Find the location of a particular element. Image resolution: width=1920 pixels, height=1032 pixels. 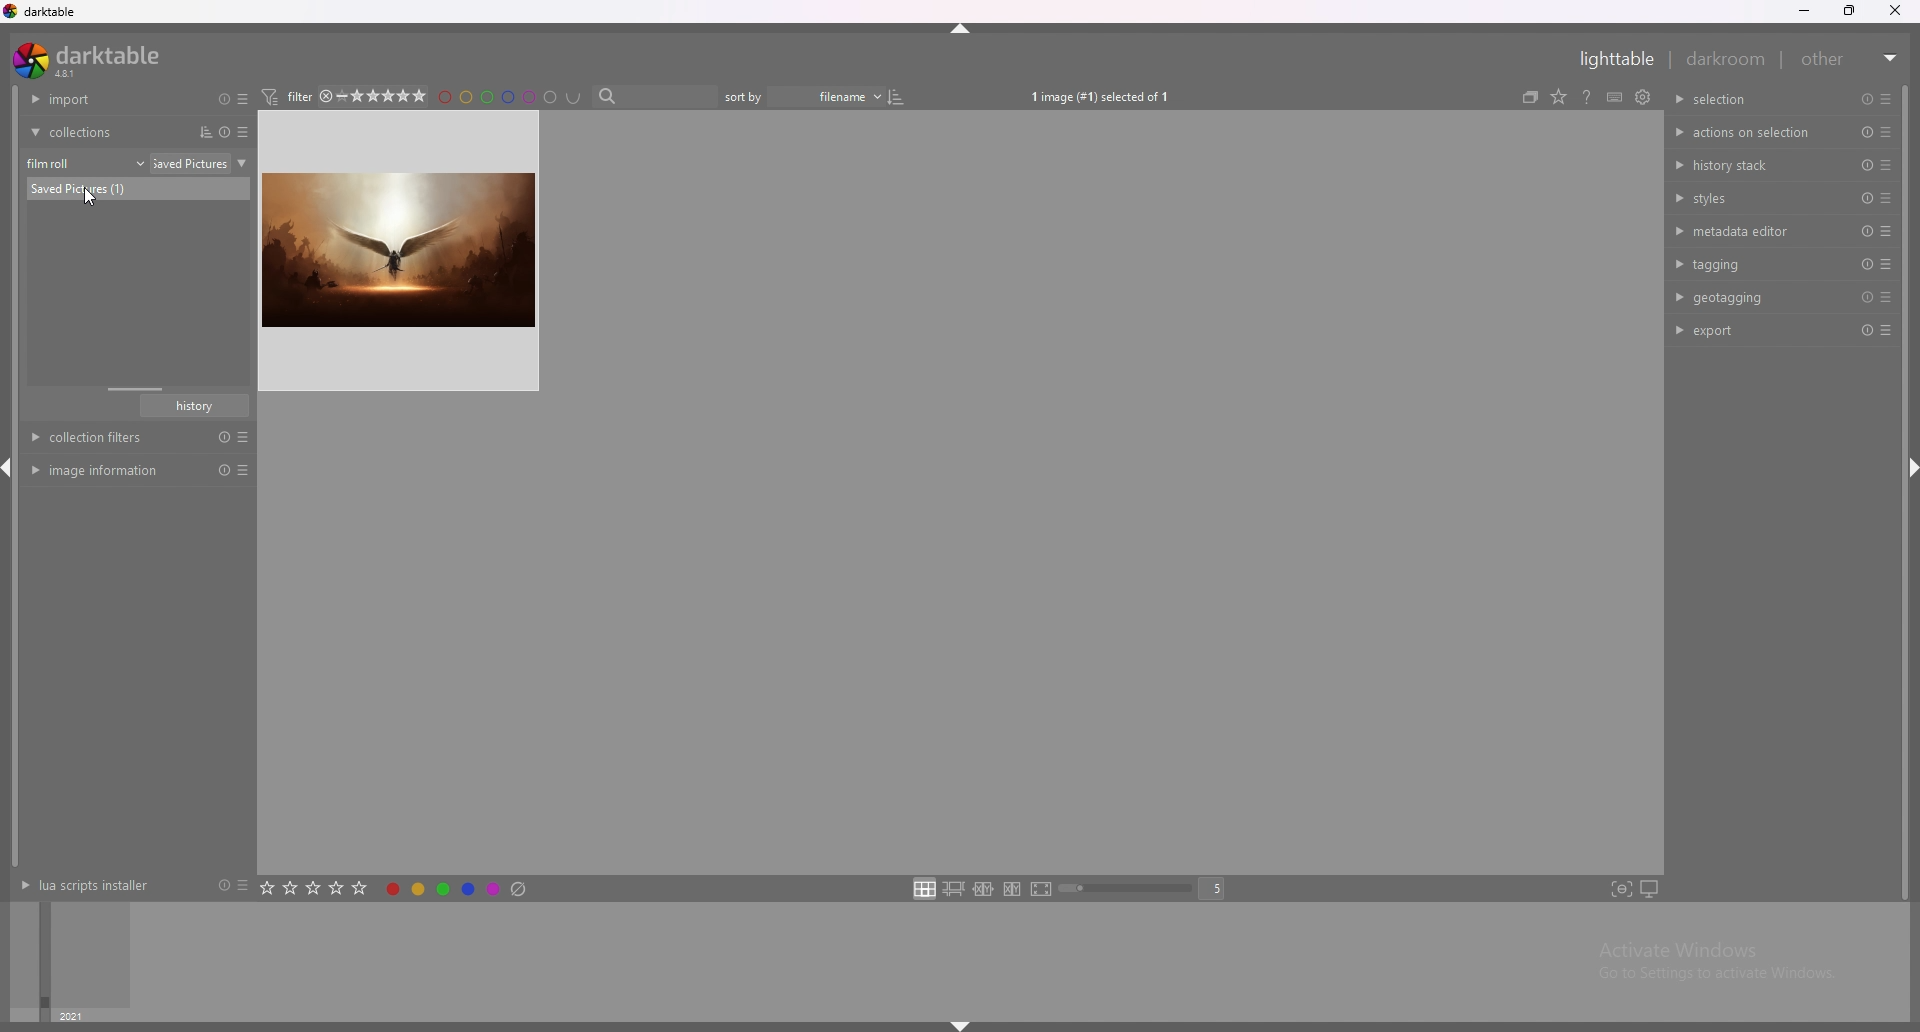

presets is located at coordinates (1887, 133).